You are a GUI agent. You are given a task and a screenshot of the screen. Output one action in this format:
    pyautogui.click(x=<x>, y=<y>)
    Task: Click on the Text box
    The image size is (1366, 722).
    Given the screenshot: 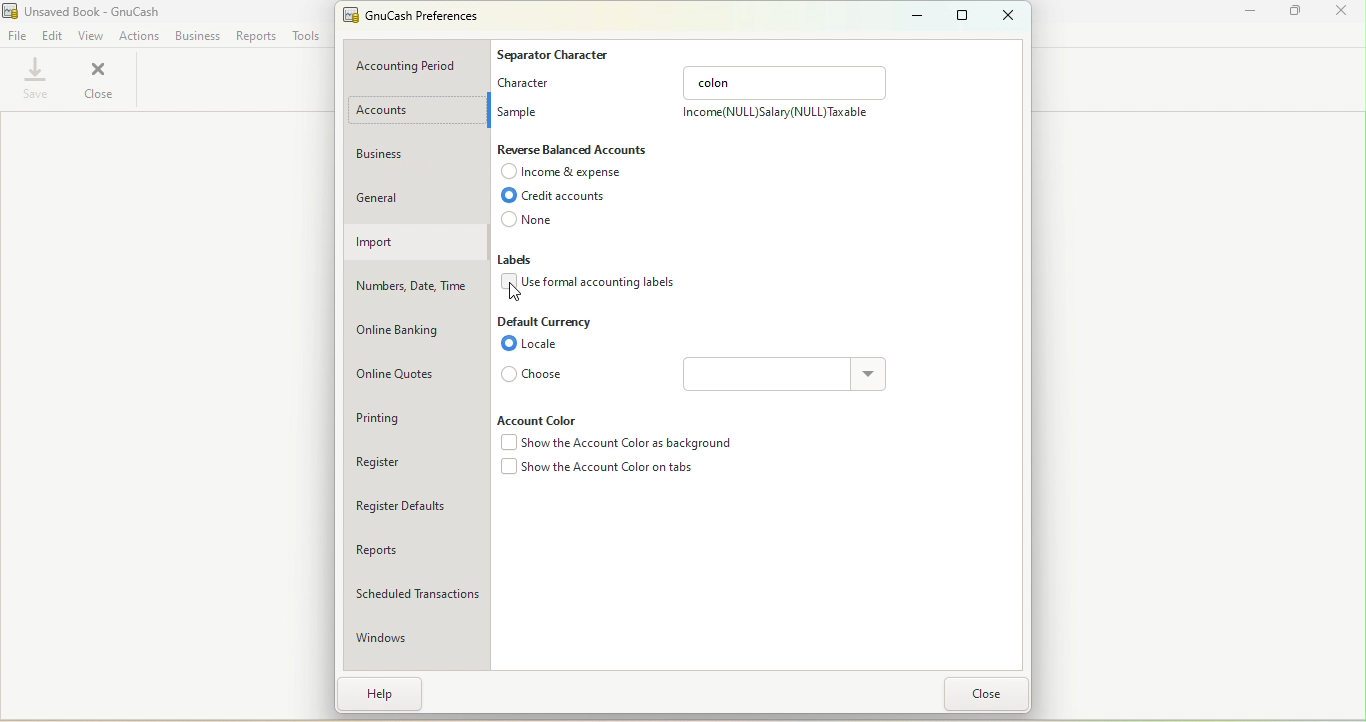 What is the action you would take?
    pyautogui.click(x=786, y=80)
    